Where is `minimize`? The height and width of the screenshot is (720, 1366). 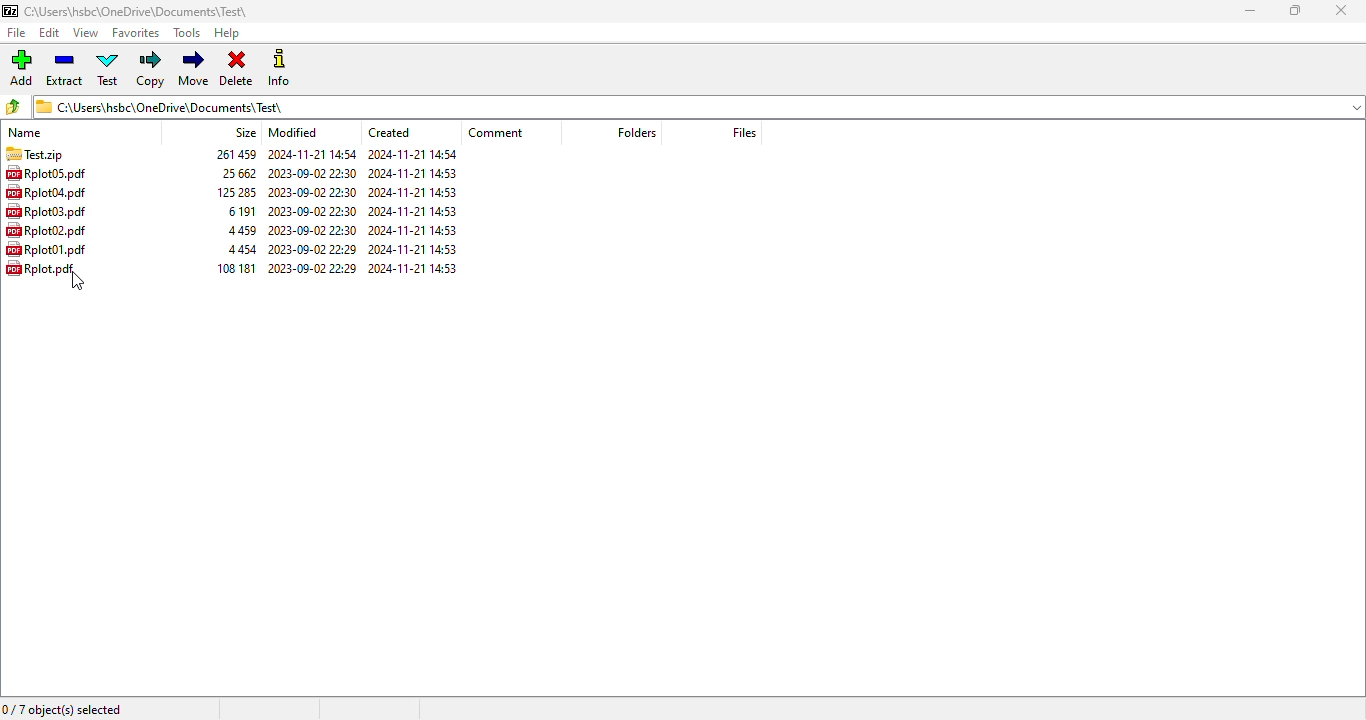
minimize is located at coordinates (1251, 11).